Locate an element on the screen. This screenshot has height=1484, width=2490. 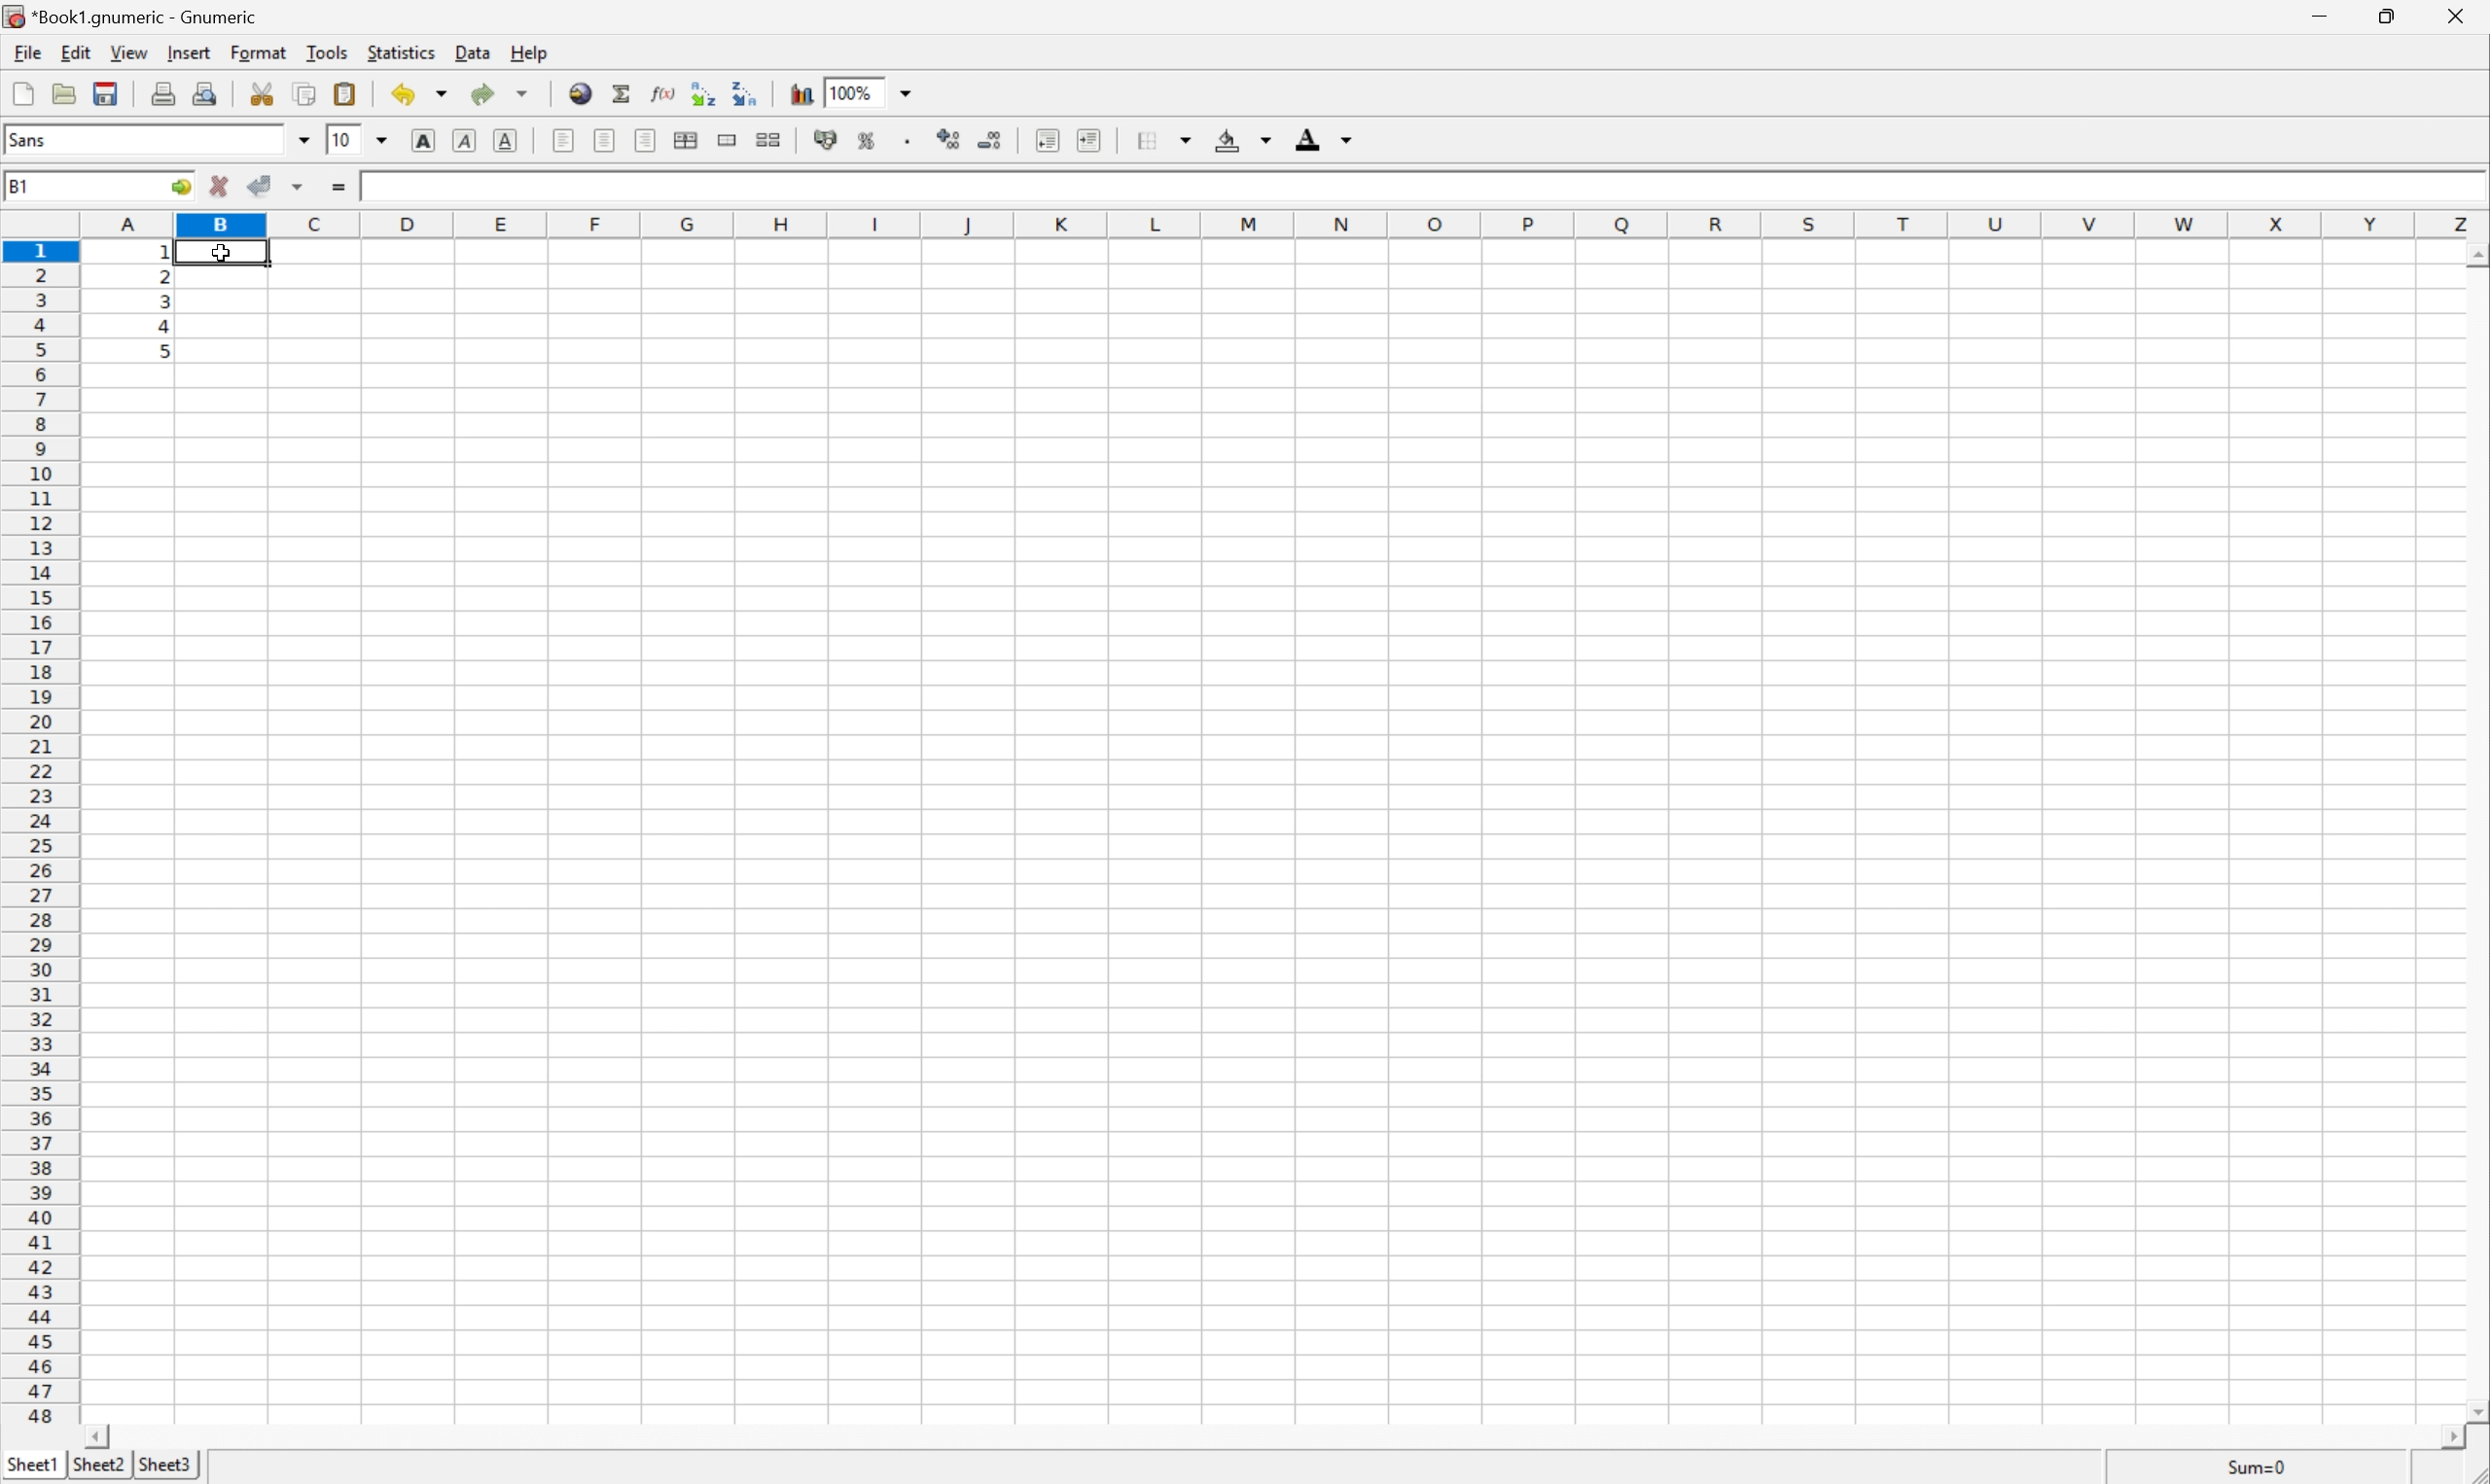
Split ranges of merged cells  is located at coordinates (769, 139).